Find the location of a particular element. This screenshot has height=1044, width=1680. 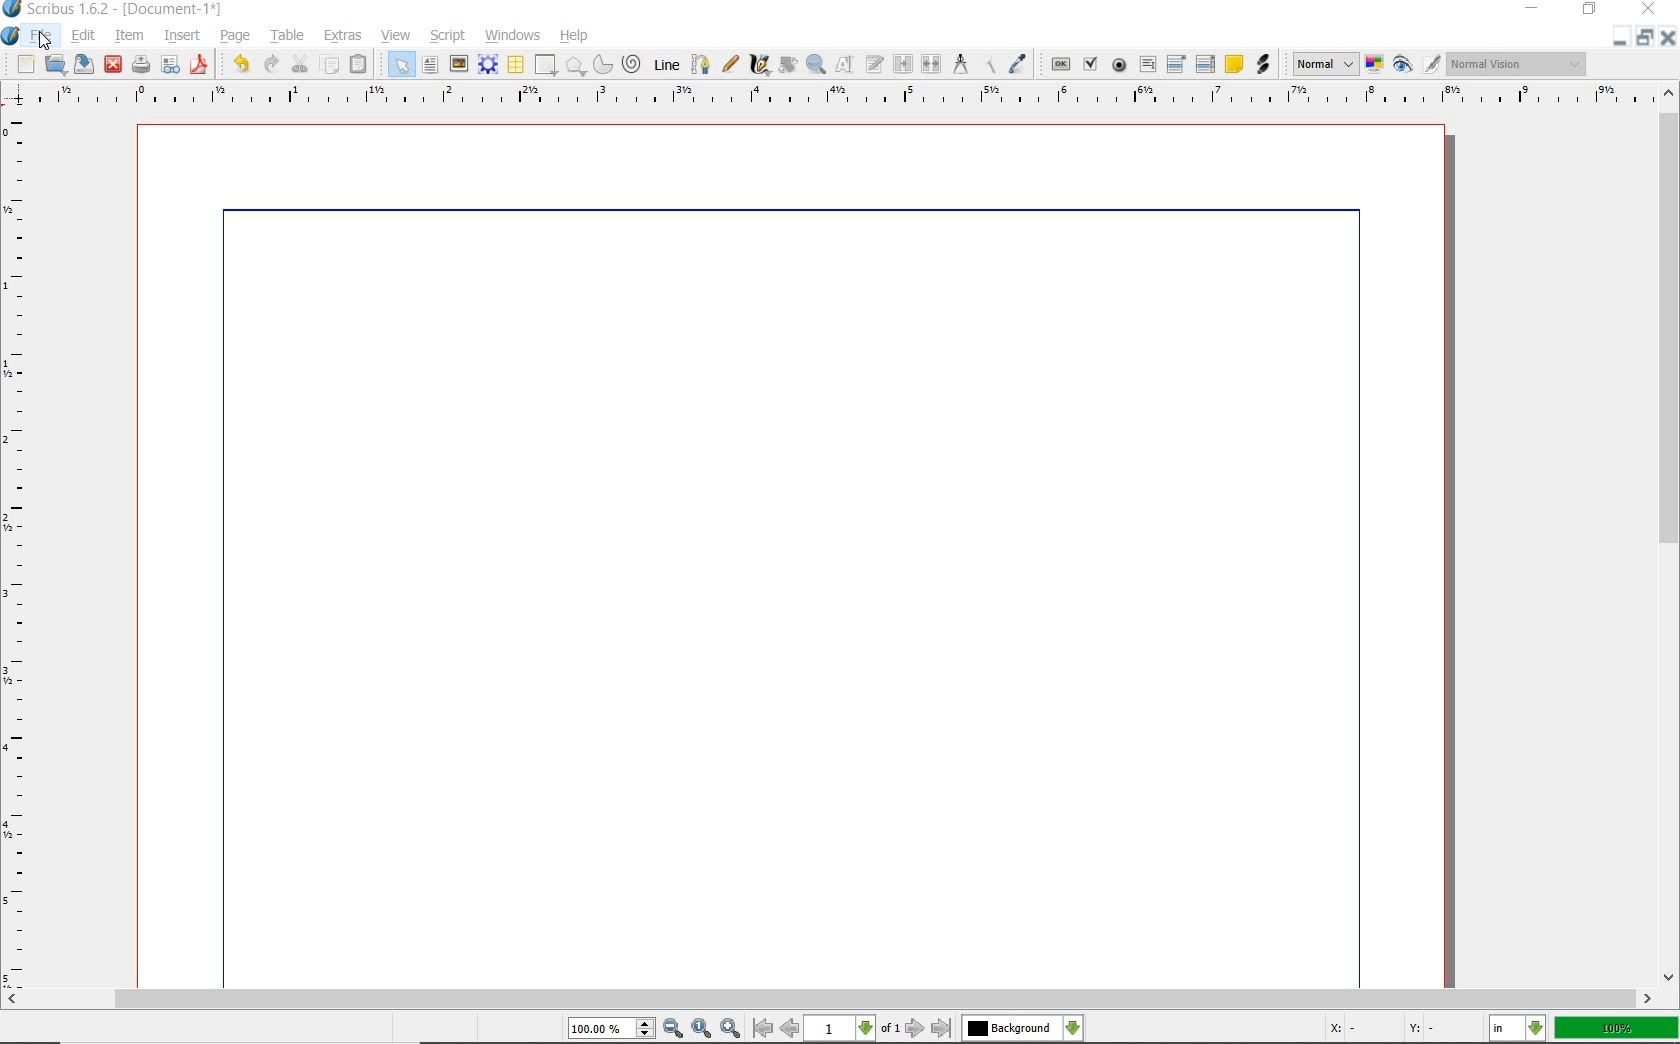

scrollbar is located at coordinates (1670, 536).